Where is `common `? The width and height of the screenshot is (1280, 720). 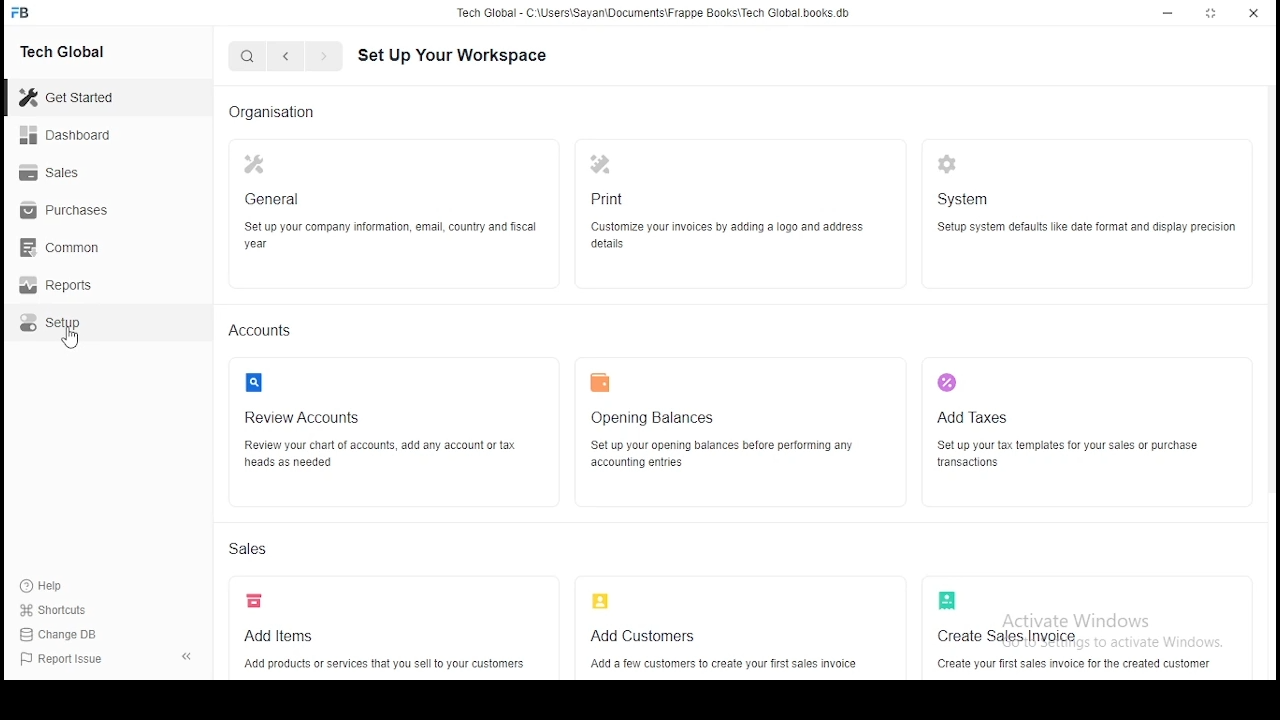 common  is located at coordinates (80, 250).